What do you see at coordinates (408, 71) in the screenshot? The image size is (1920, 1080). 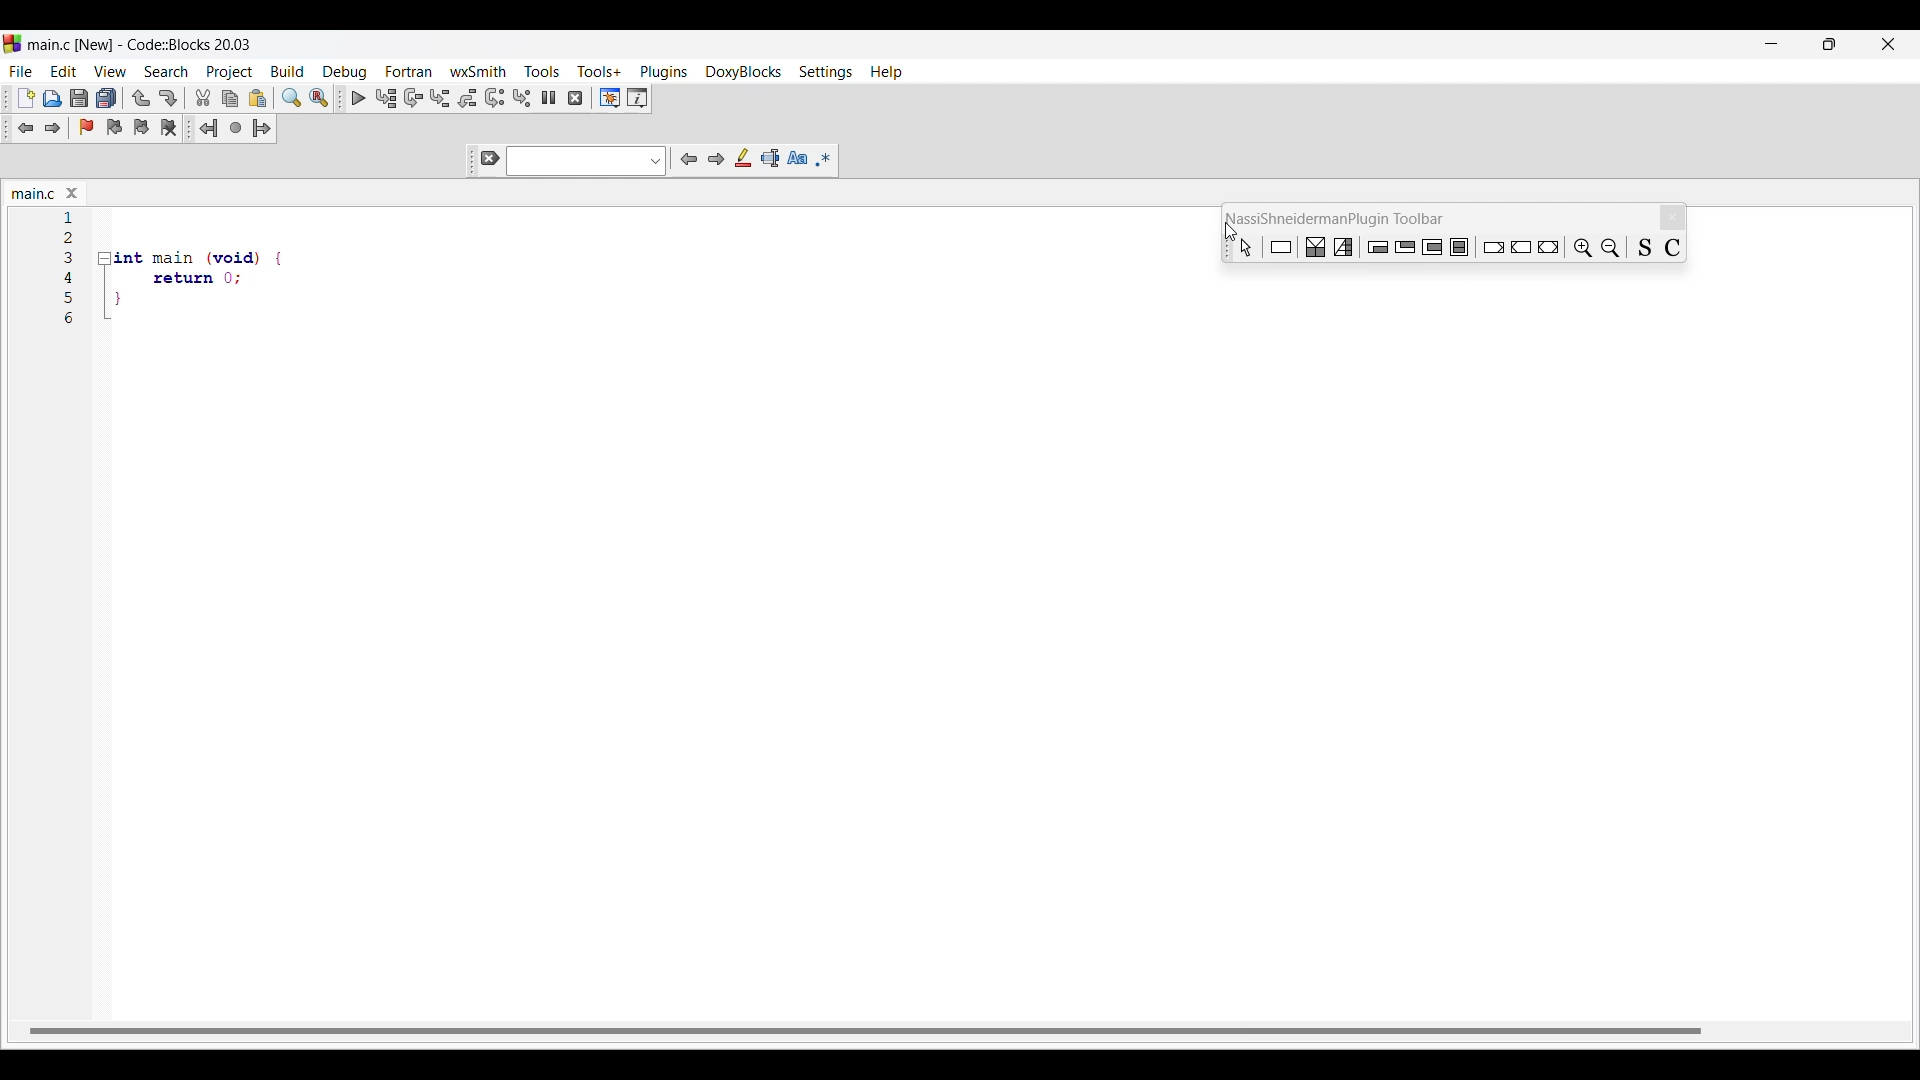 I see `Fortran menu` at bounding box center [408, 71].